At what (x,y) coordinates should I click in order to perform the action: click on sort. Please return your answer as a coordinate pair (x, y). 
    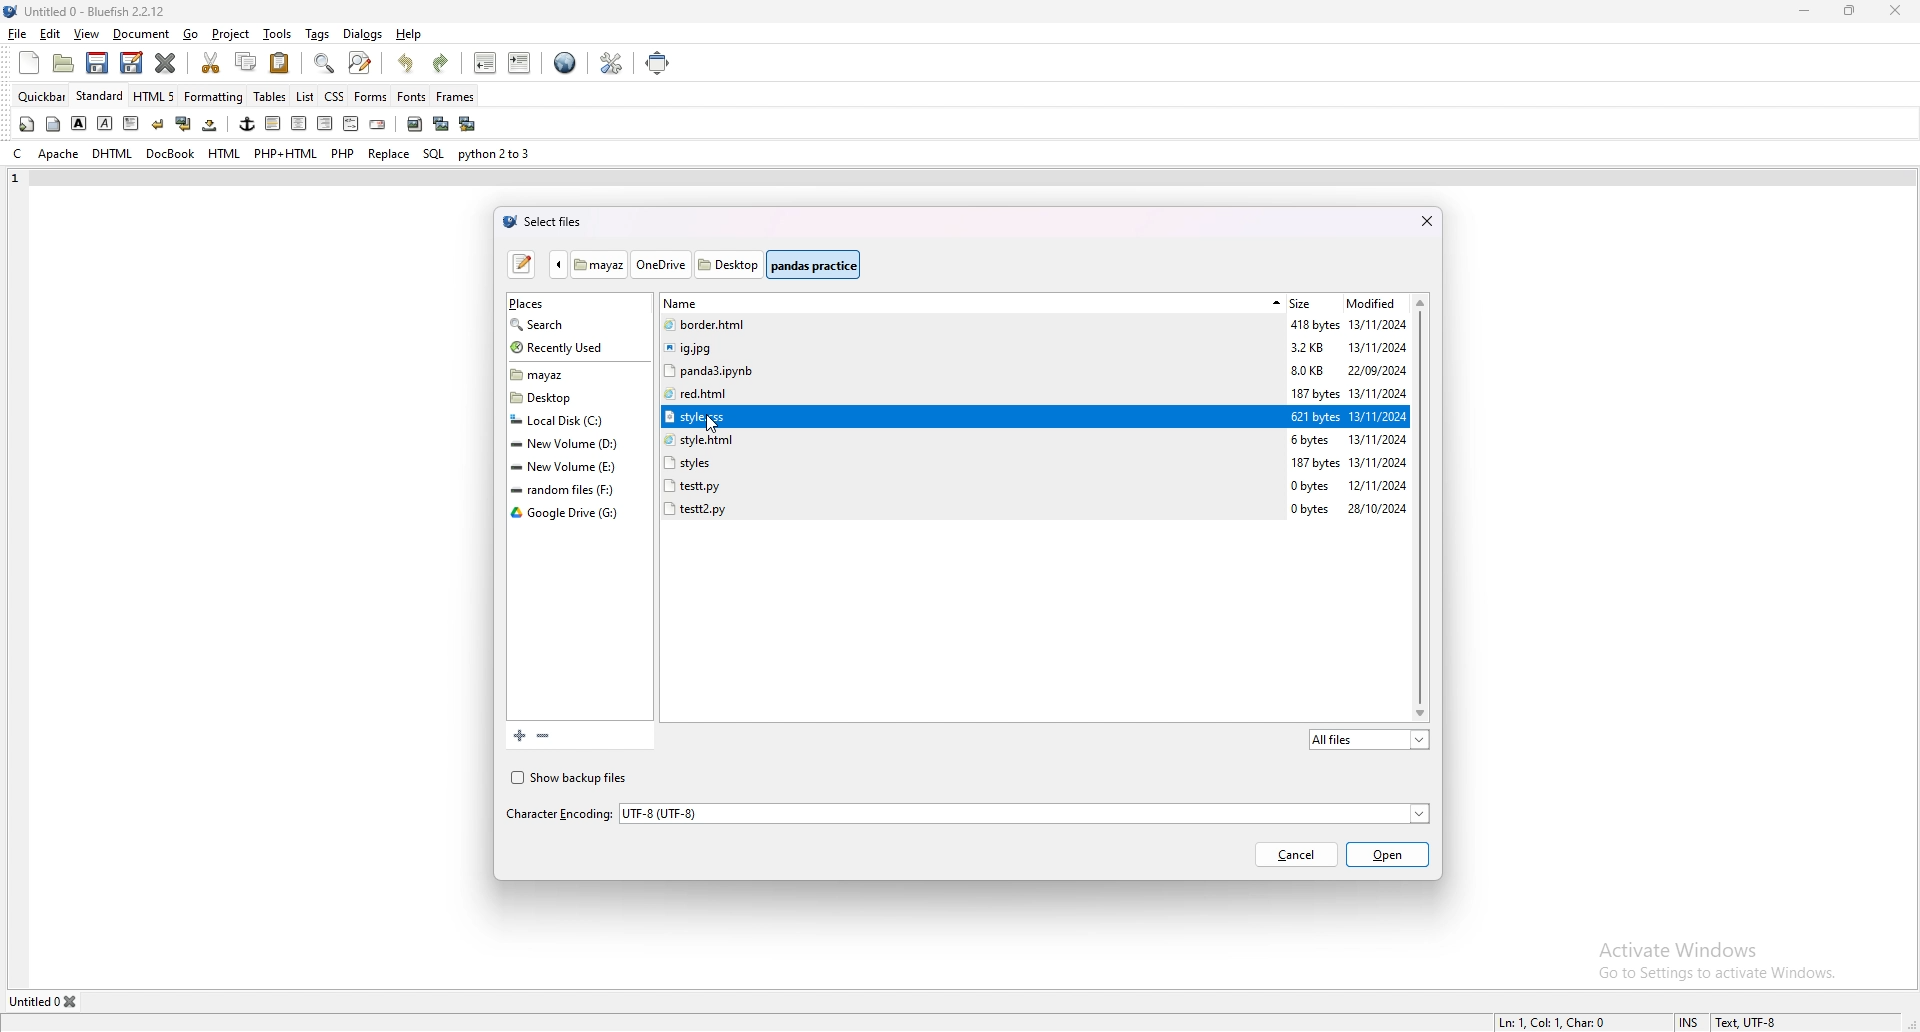
    Looking at the image, I should click on (1272, 302).